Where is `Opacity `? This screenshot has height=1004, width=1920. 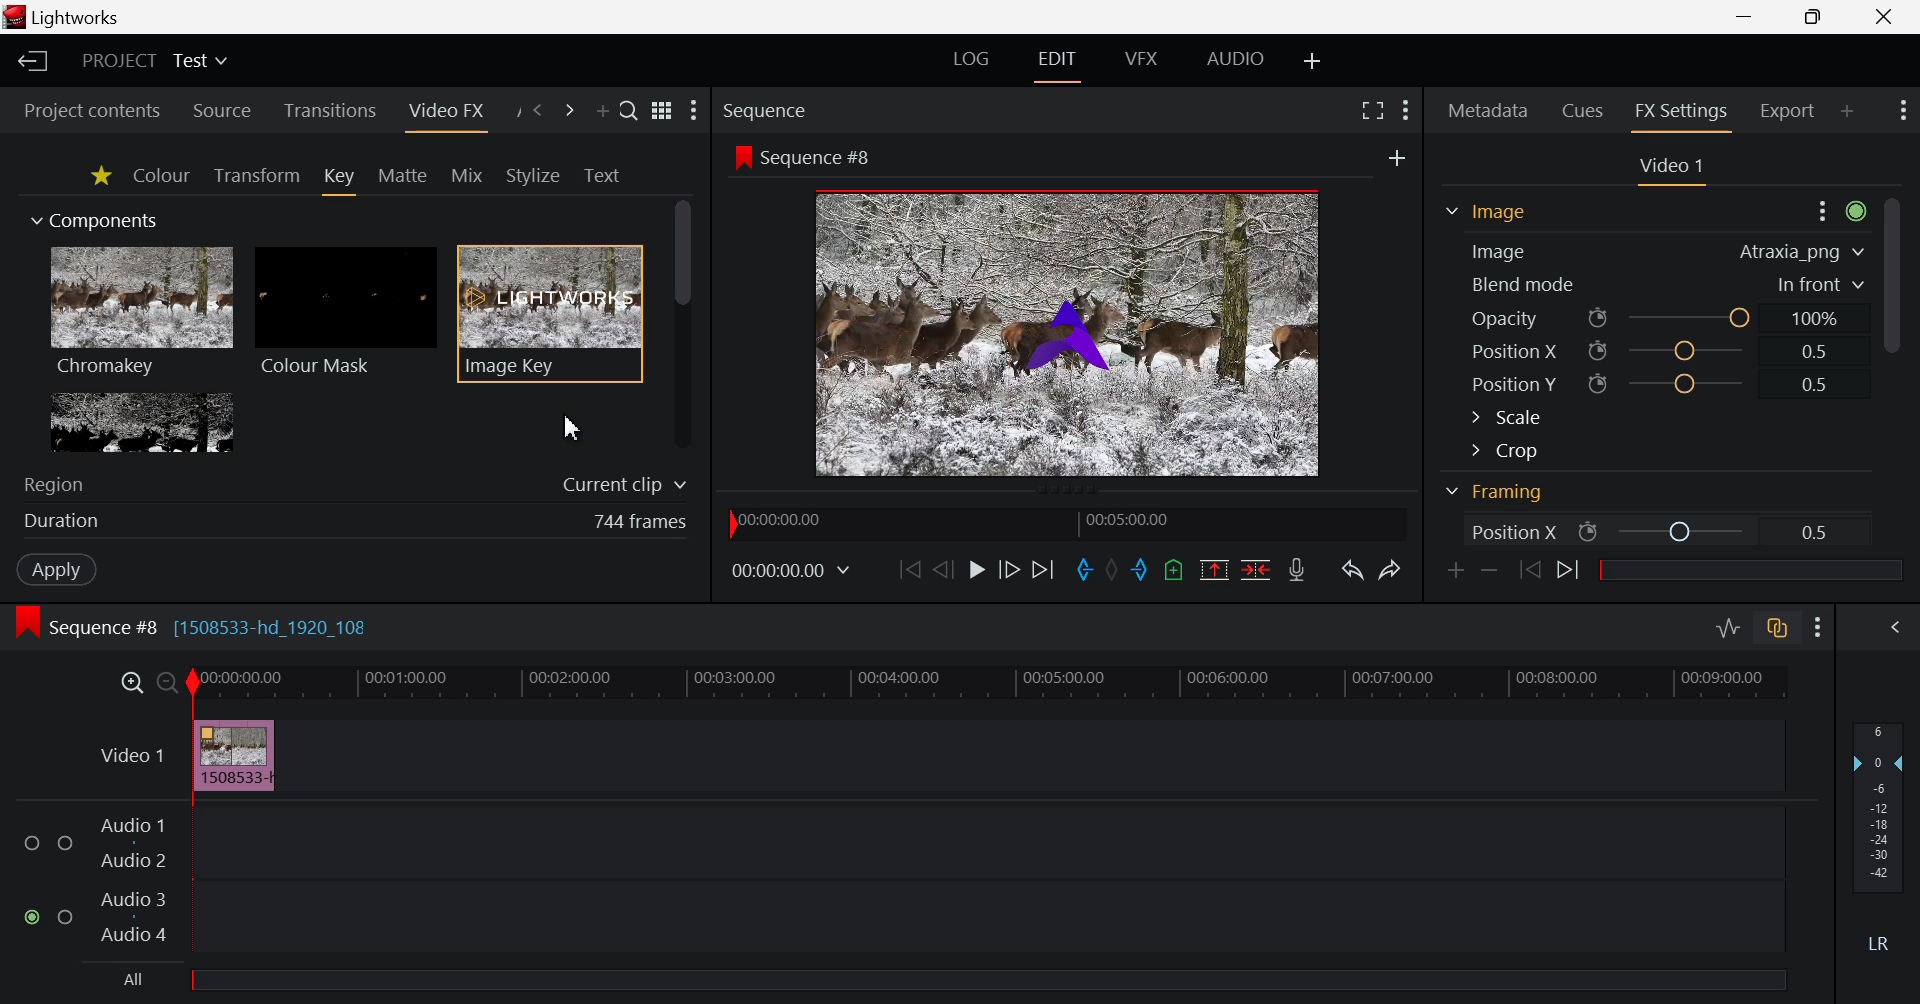 Opacity  is located at coordinates (1690, 319).